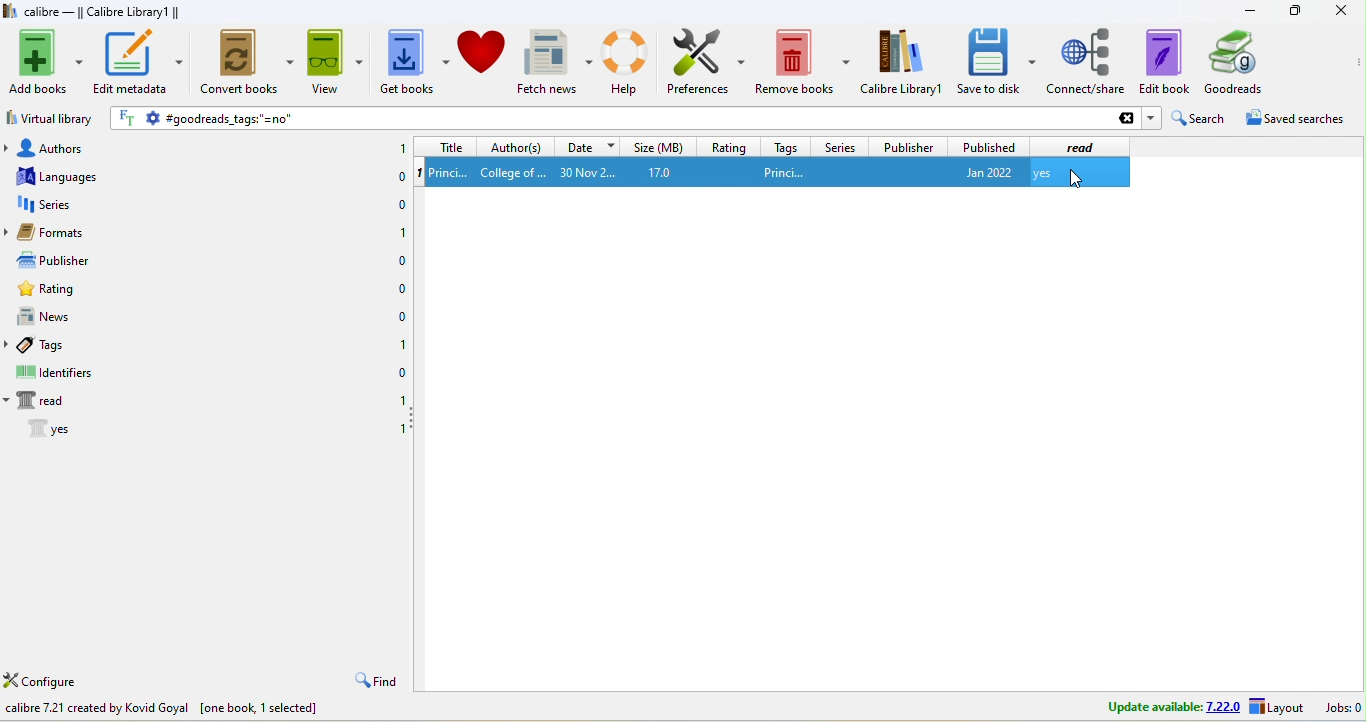 The height and width of the screenshot is (722, 1366). Describe the element at coordinates (402, 318) in the screenshot. I see `0` at that location.